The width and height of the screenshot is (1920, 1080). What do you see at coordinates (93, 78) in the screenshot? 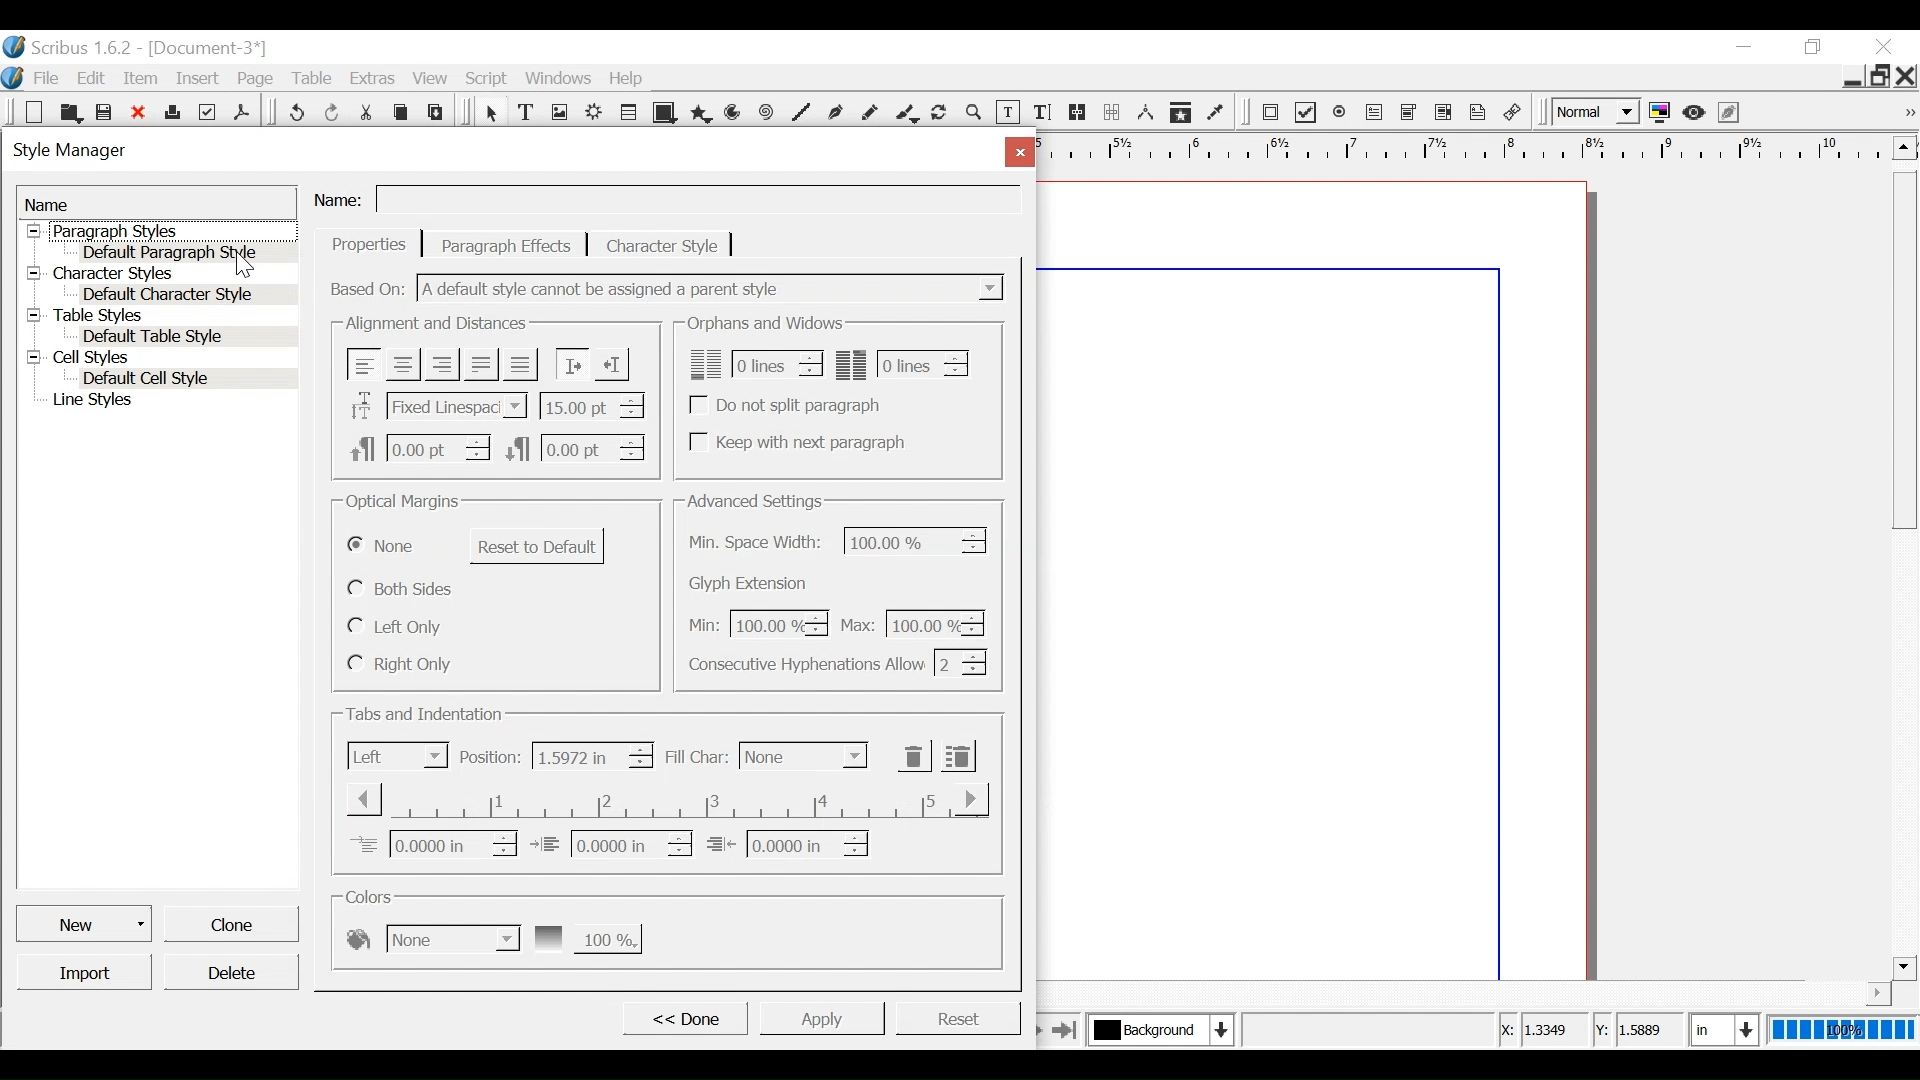
I see `Edit` at bounding box center [93, 78].